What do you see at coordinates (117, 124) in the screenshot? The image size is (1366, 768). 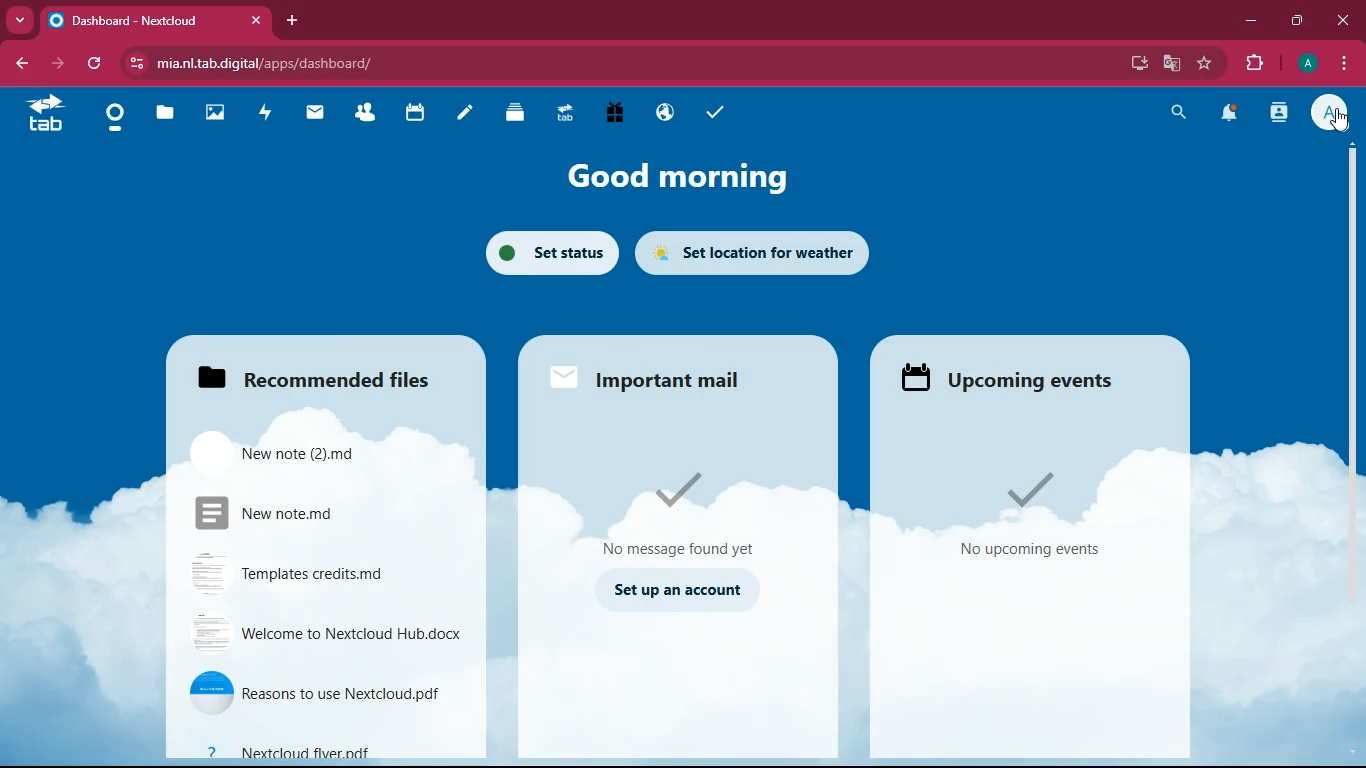 I see `home` at bounding box center [117, 124].